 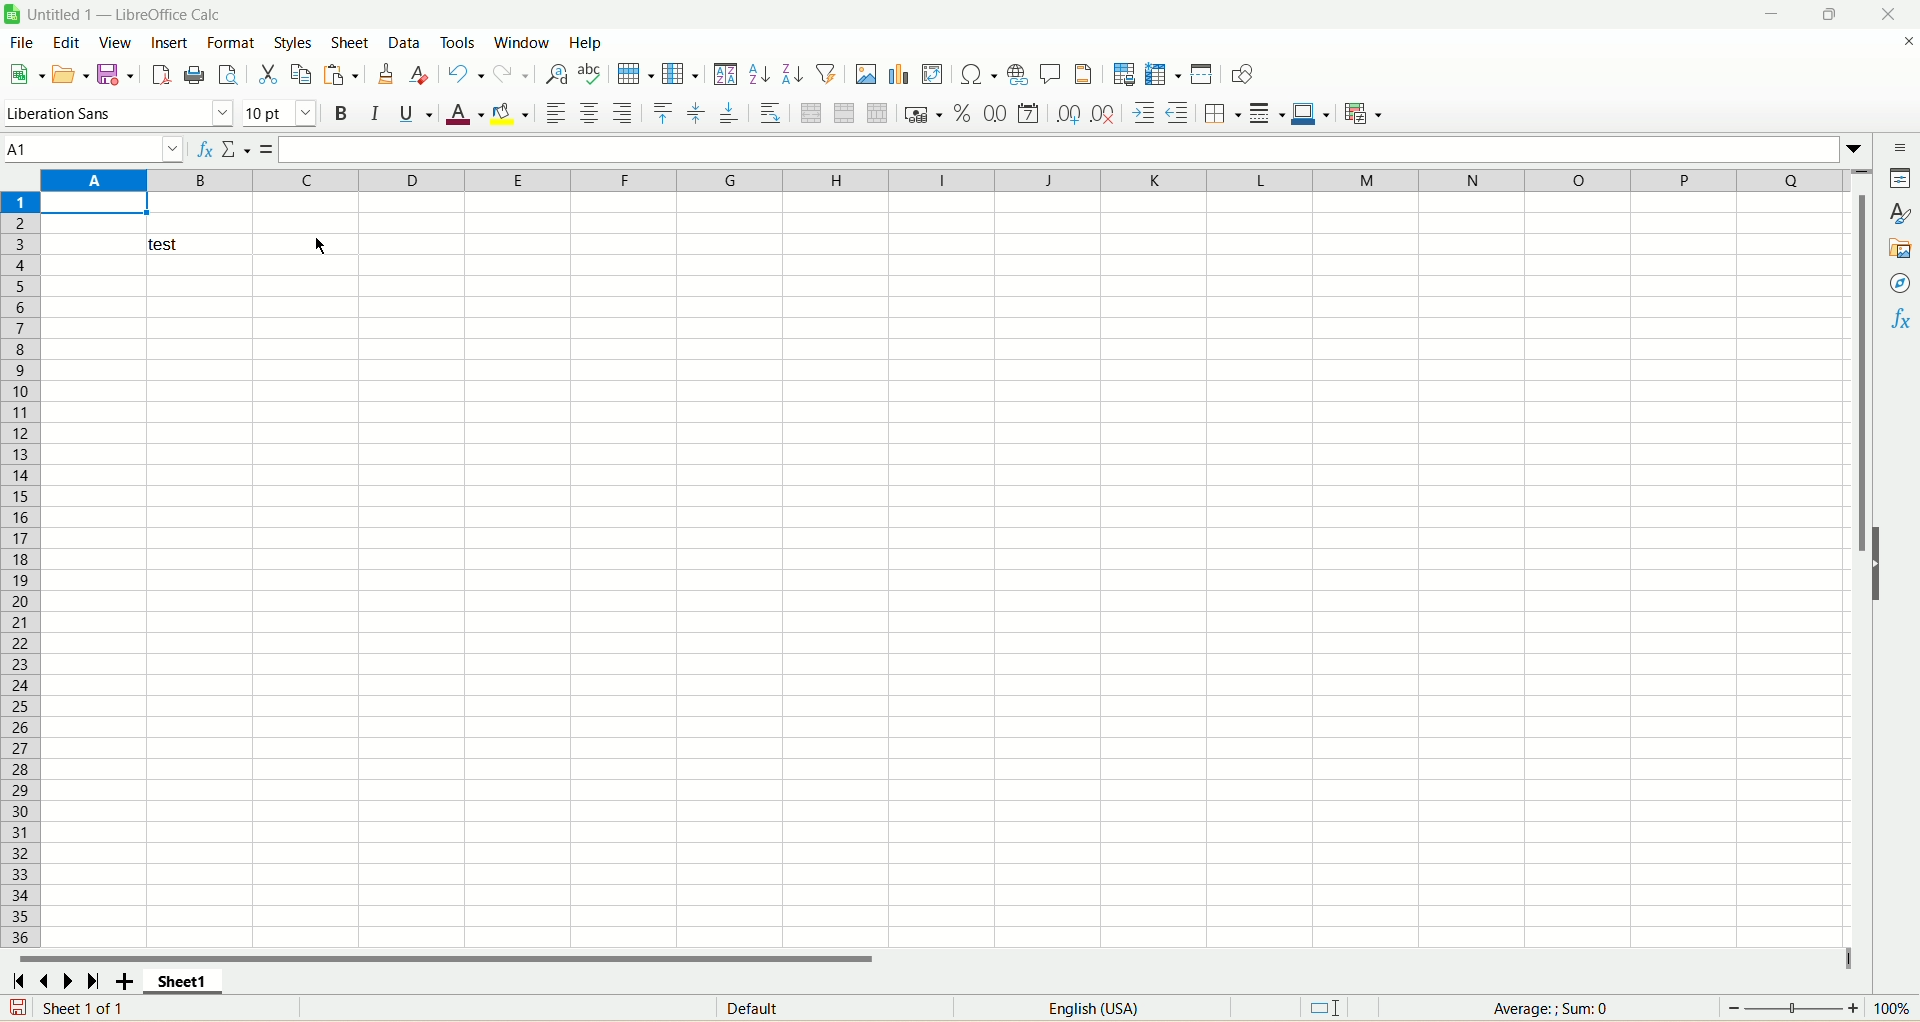 I want to click on paste, so click(x=341, y=74).